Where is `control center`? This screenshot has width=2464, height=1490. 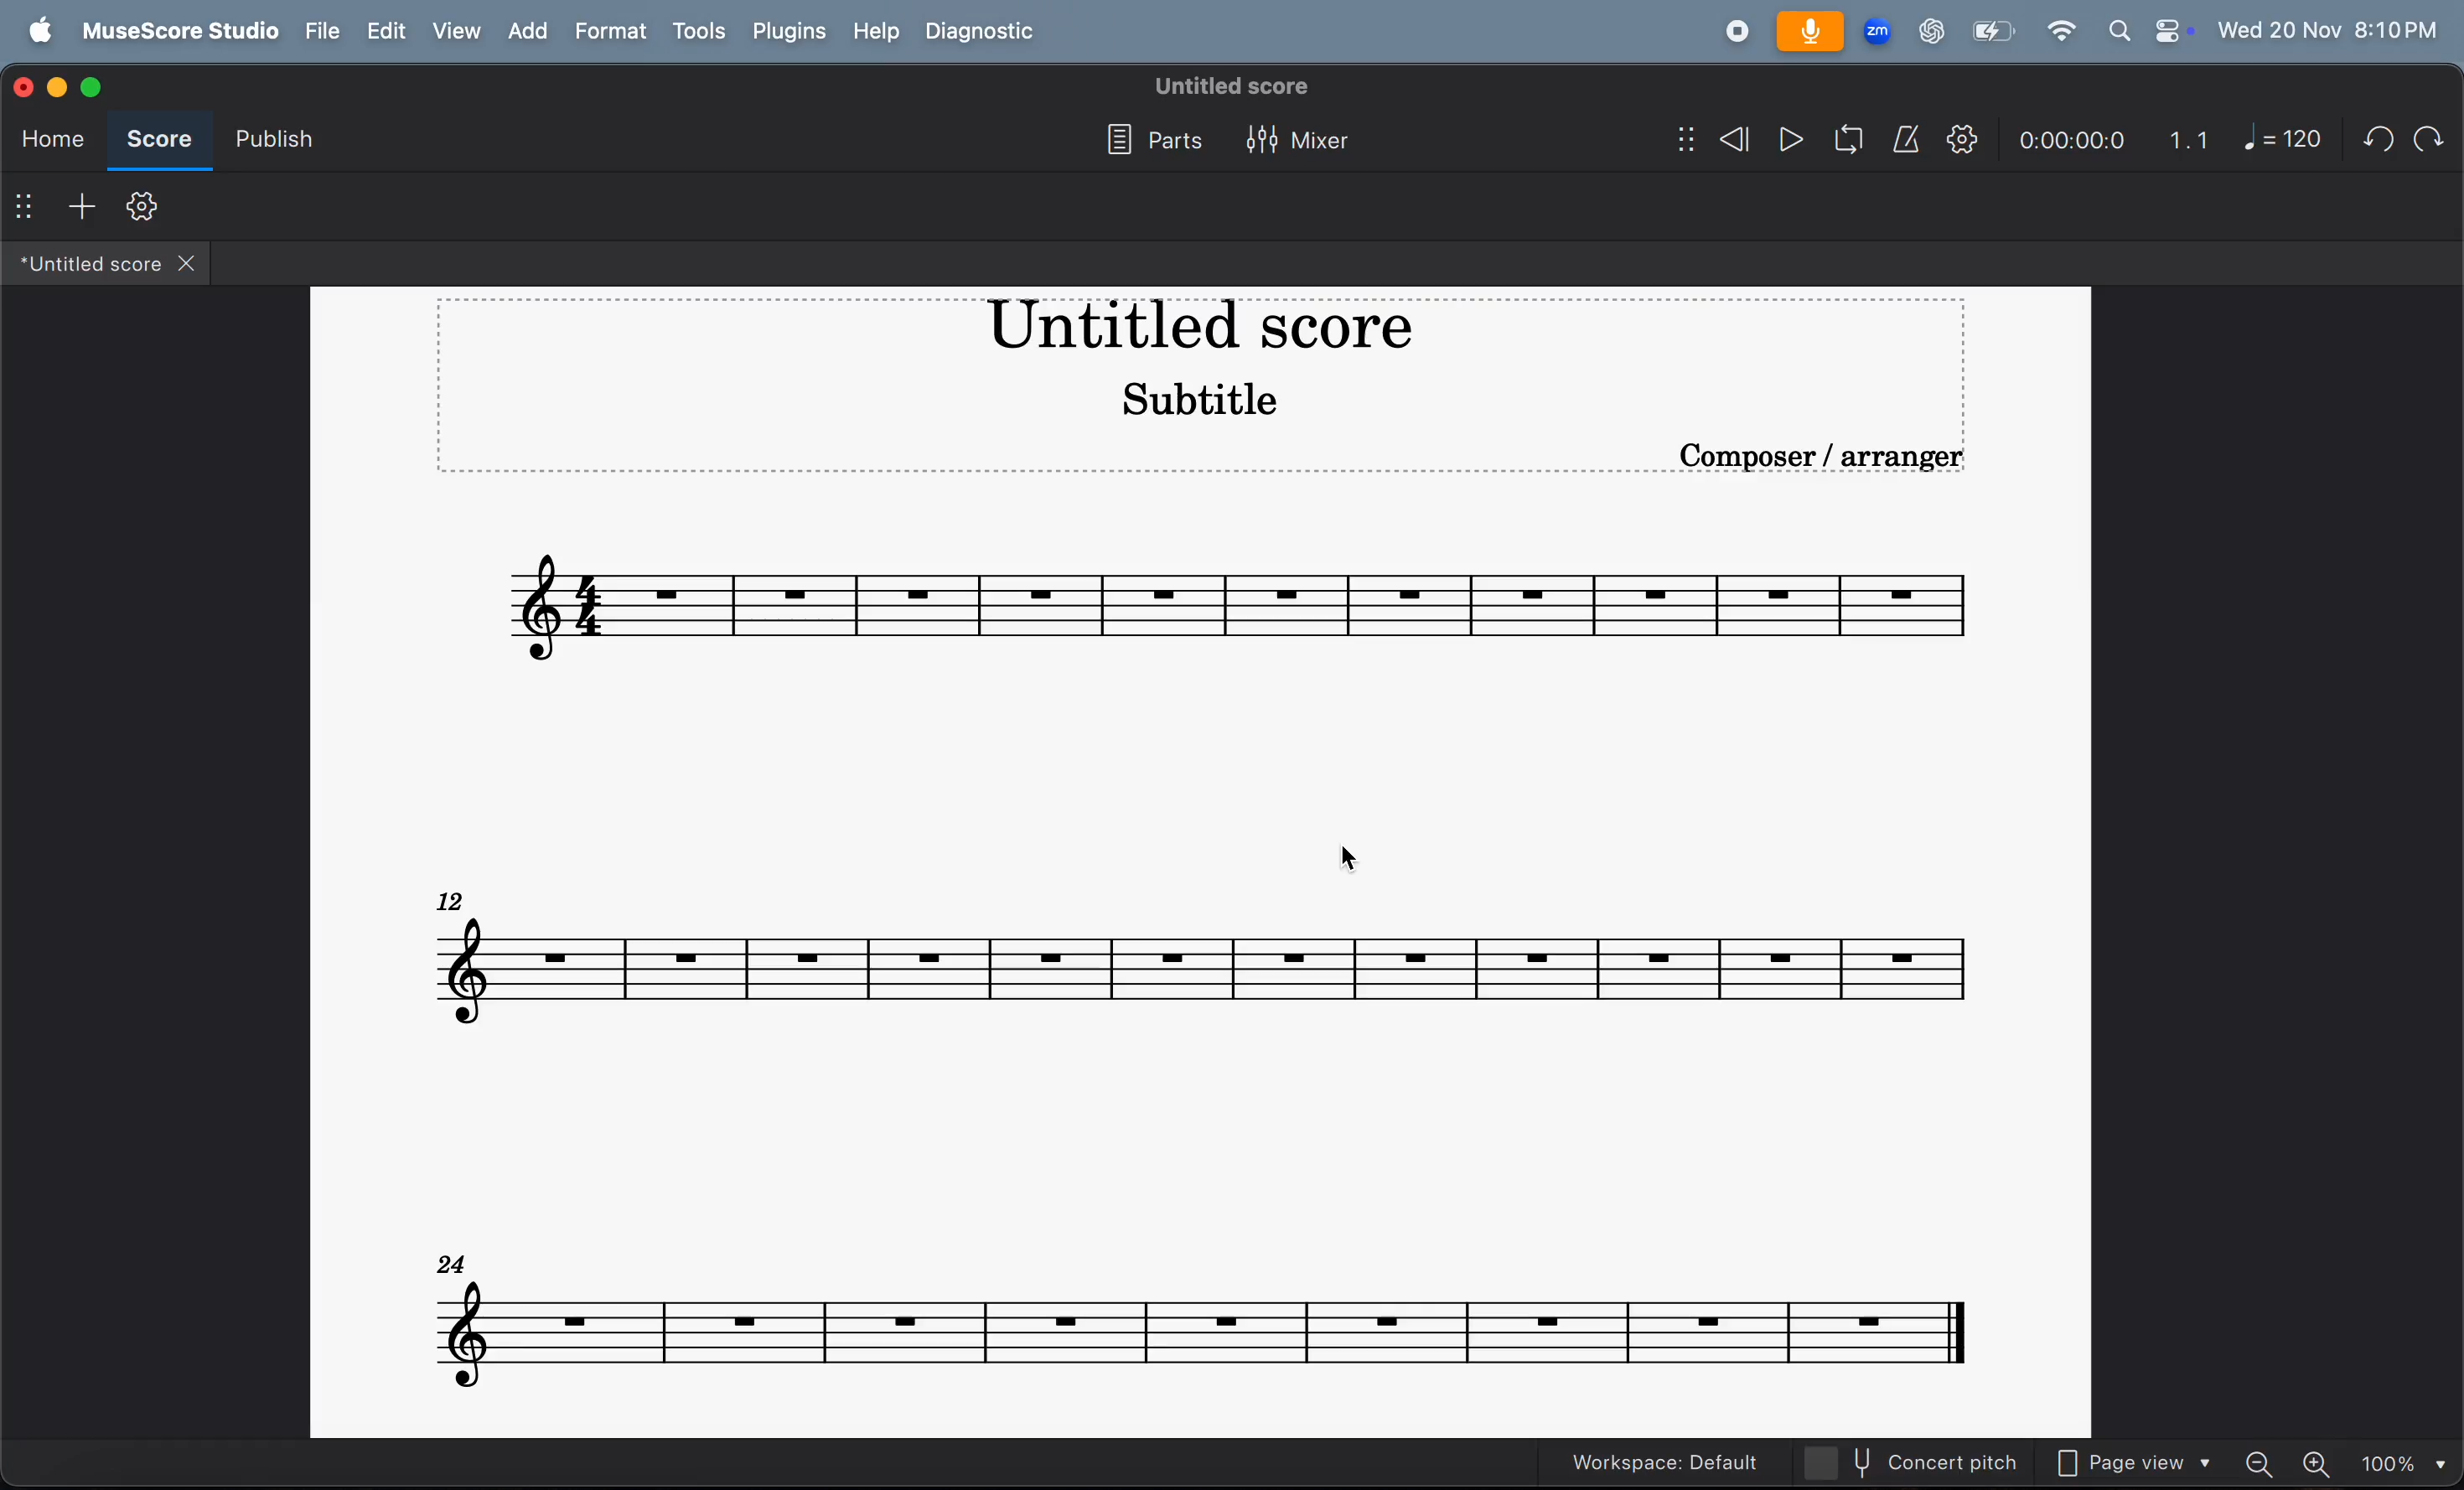 control center is located at coordinates (2170, 28).